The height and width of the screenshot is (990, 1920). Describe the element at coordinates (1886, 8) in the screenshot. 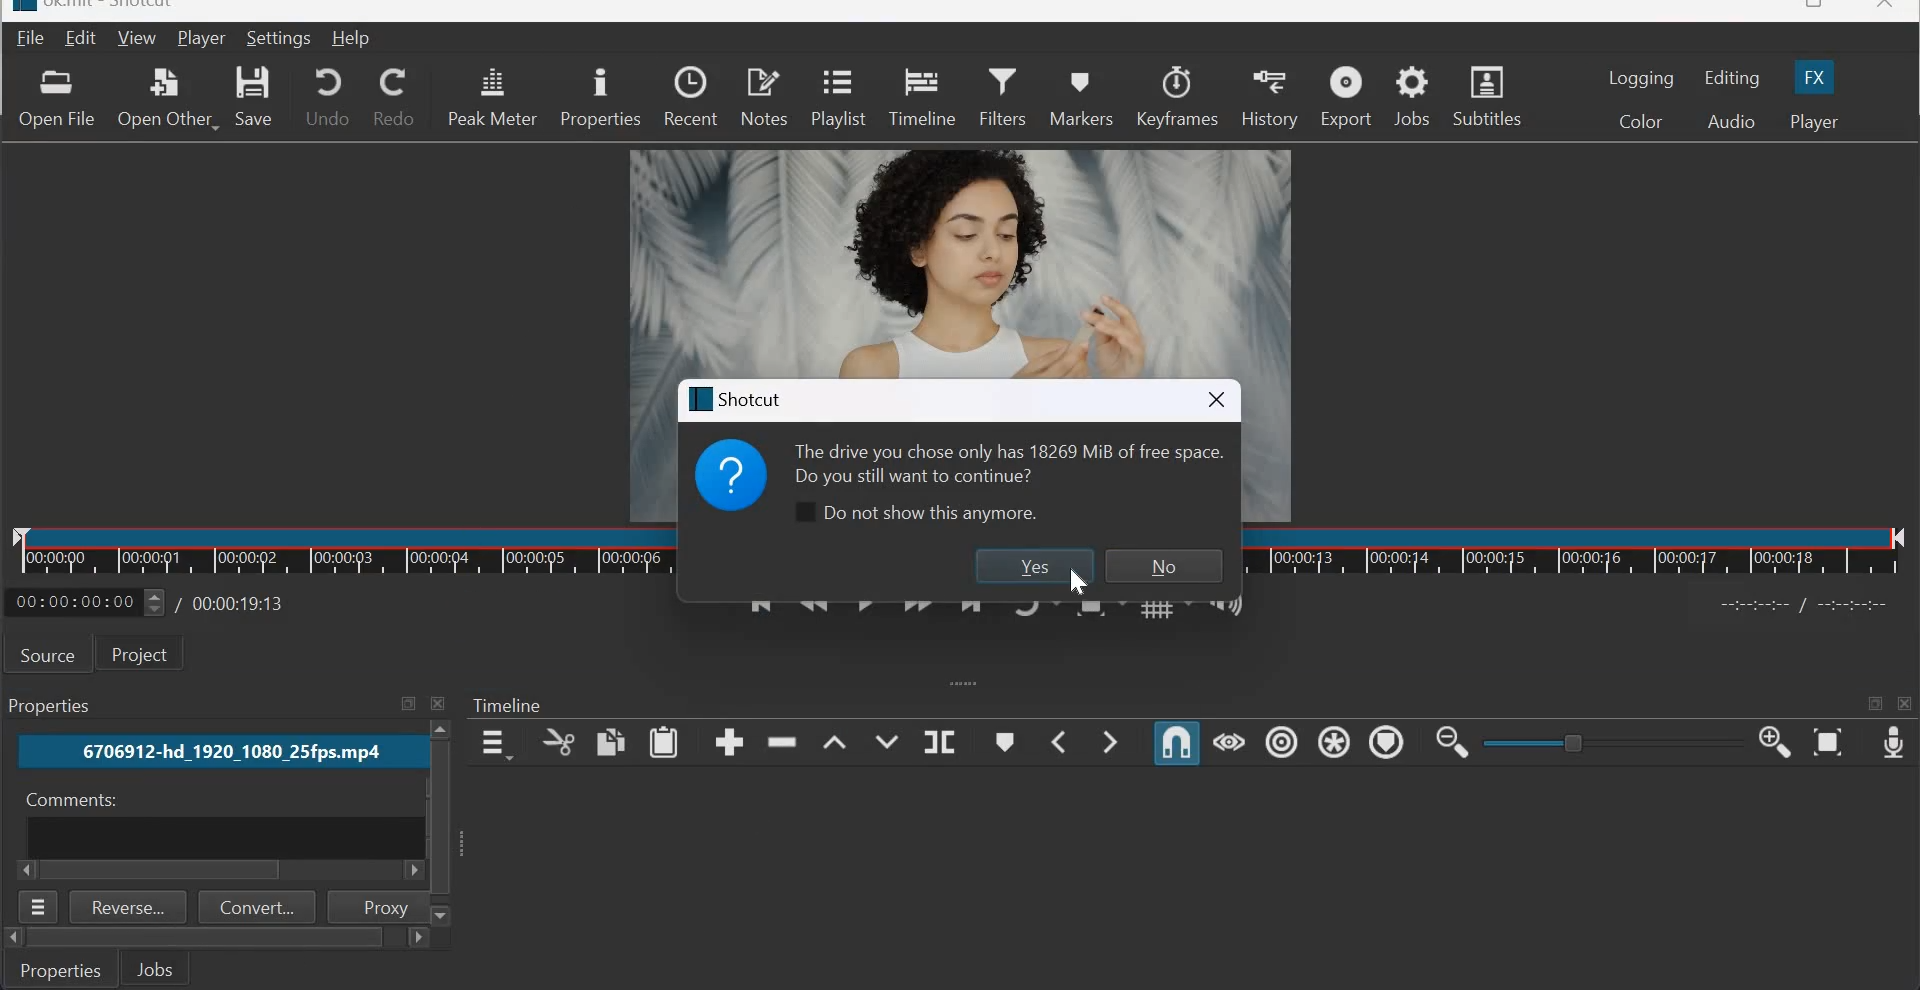

I see `close` at that location.